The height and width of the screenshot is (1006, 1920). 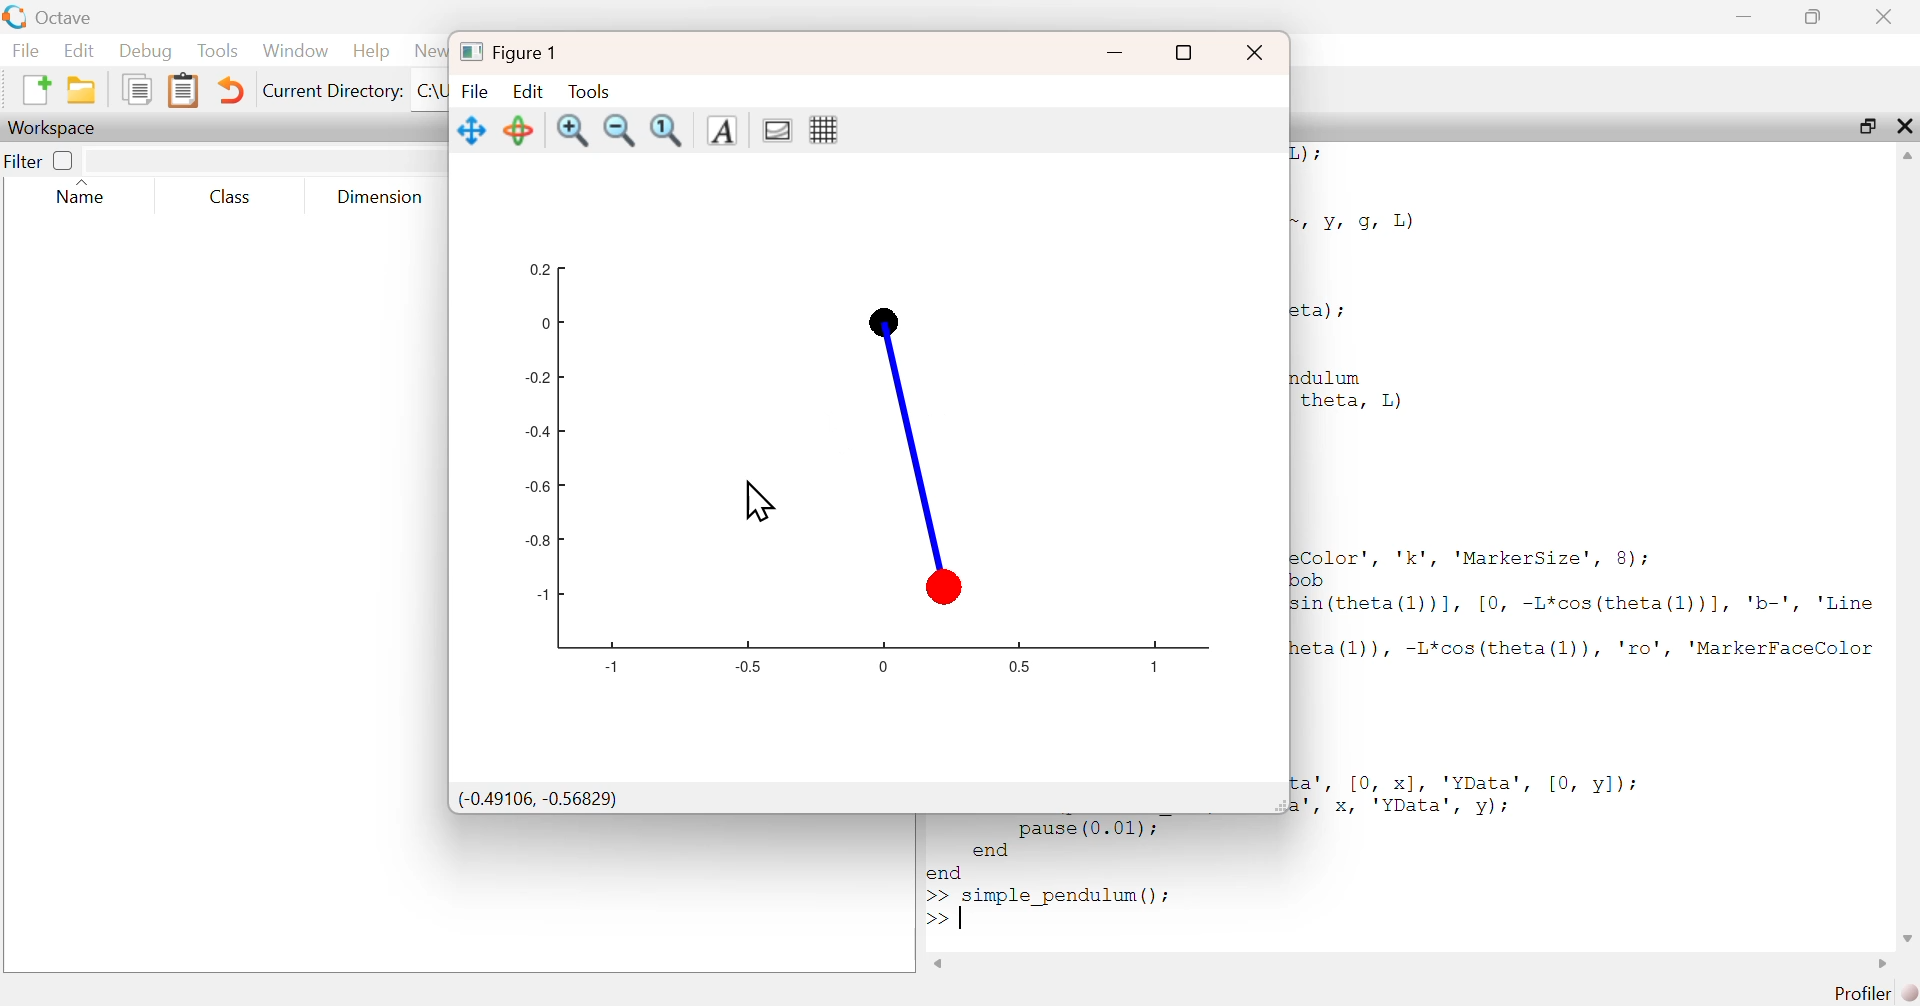 I want to click on Pan, so click(x=473, y=130).